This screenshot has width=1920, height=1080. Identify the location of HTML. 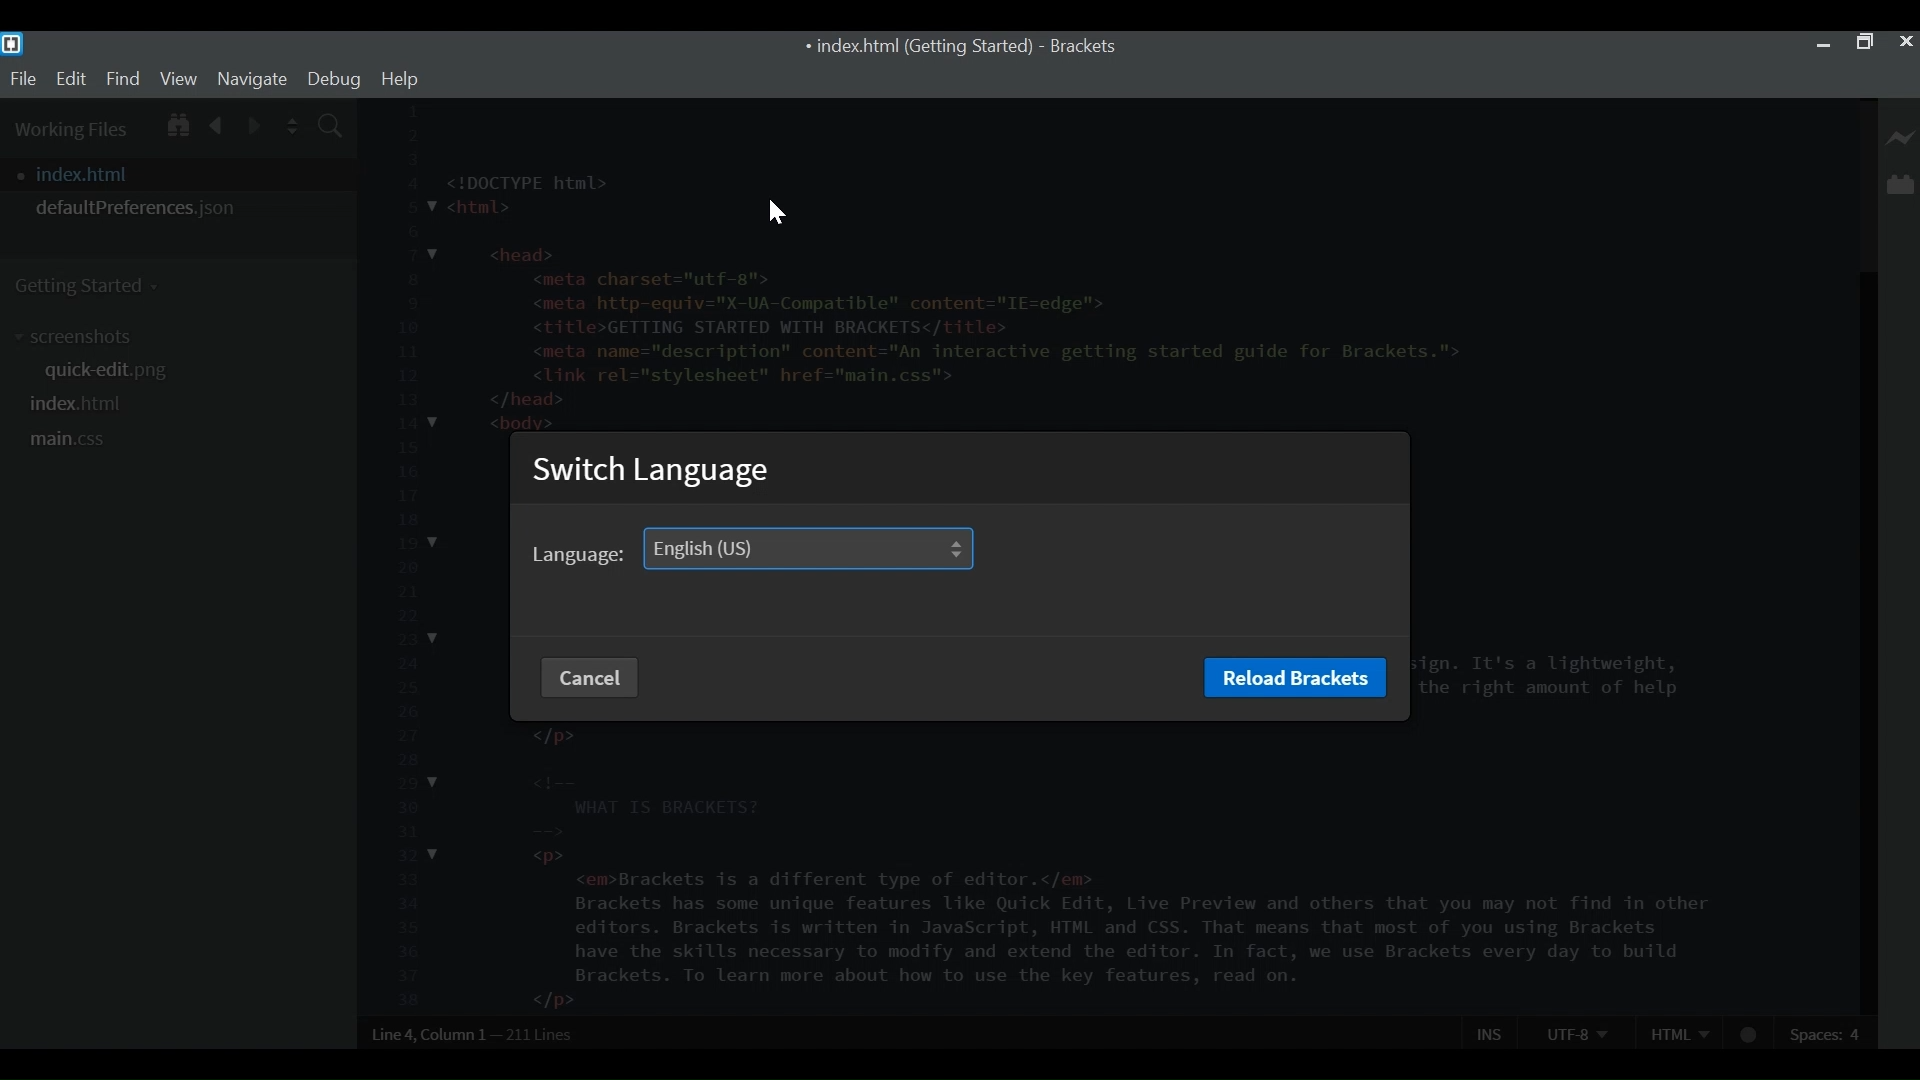
(1679, 1032).